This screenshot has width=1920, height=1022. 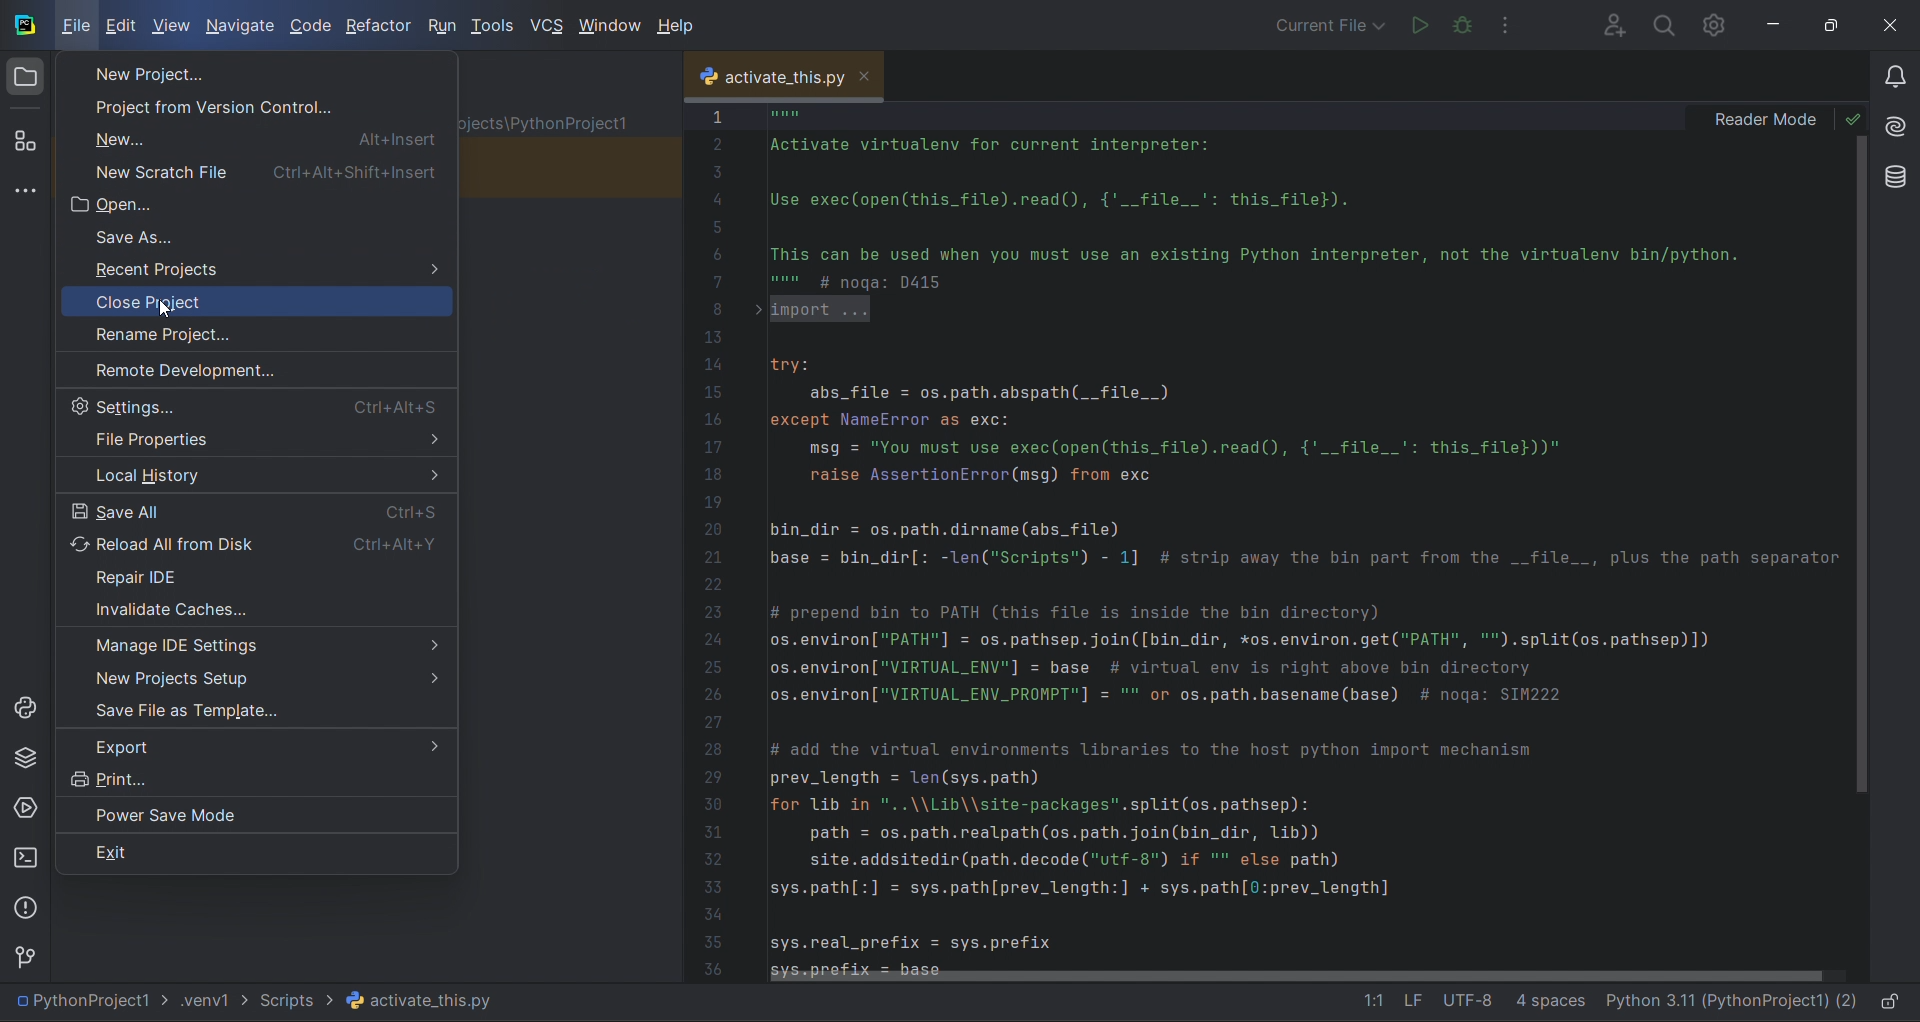 I want to click on vcs, so click(x=545, y=26).